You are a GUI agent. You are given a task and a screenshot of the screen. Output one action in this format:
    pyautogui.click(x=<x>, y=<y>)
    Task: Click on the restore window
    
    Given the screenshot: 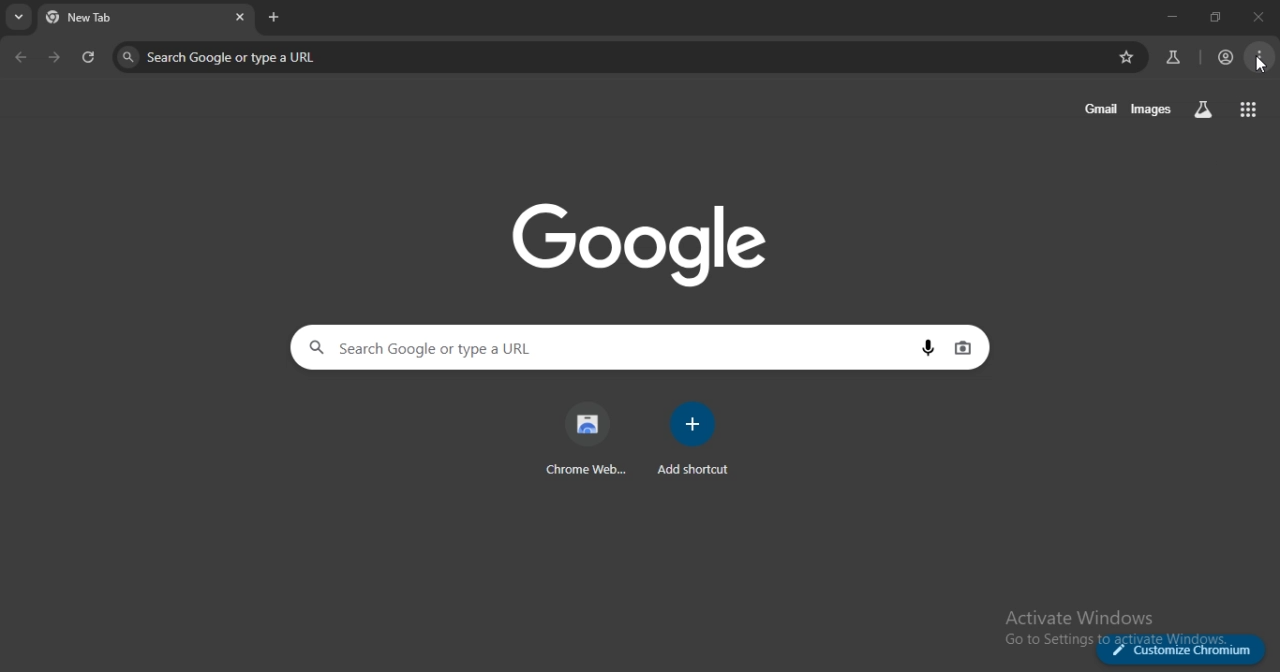 What is the action you would take?
    pyautogui.click(x=1214, y=15)
    